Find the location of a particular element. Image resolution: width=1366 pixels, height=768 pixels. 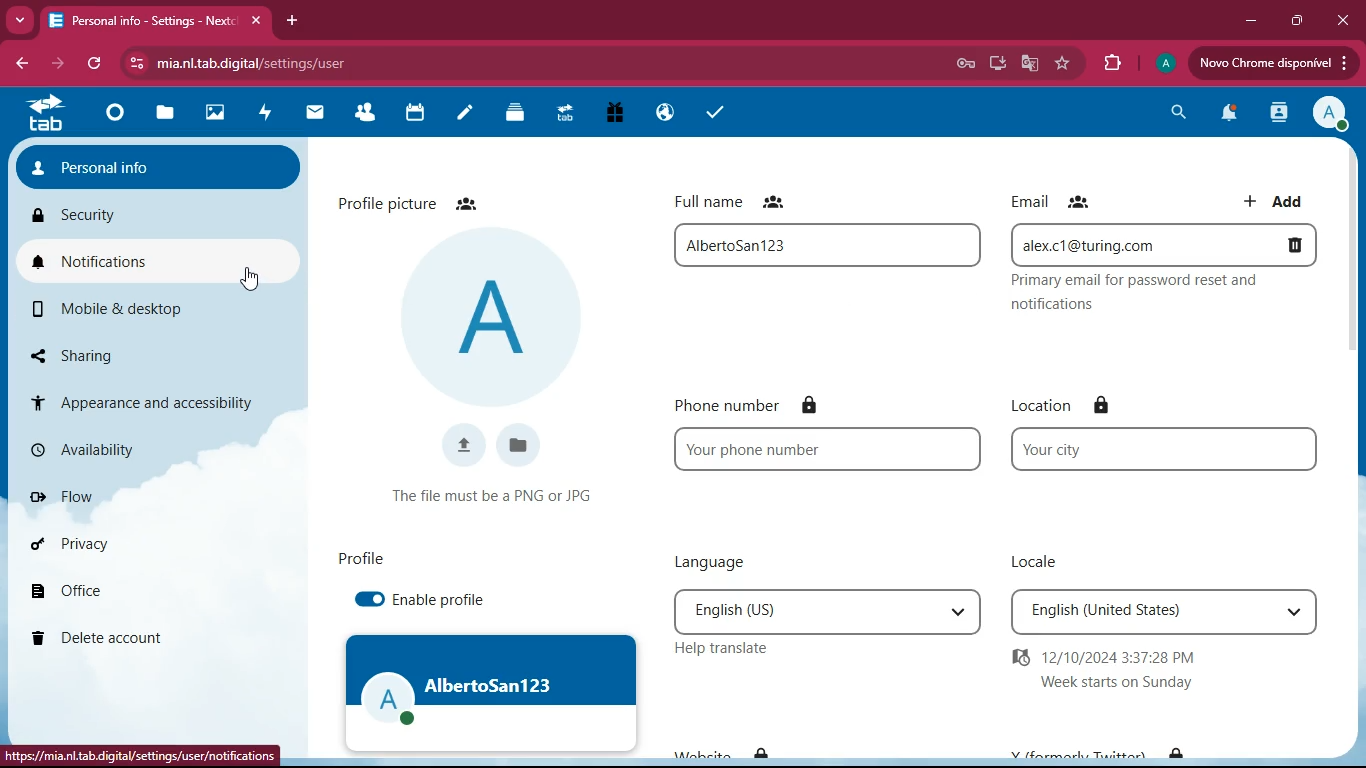

locale is located at coordinates (1042, 563).